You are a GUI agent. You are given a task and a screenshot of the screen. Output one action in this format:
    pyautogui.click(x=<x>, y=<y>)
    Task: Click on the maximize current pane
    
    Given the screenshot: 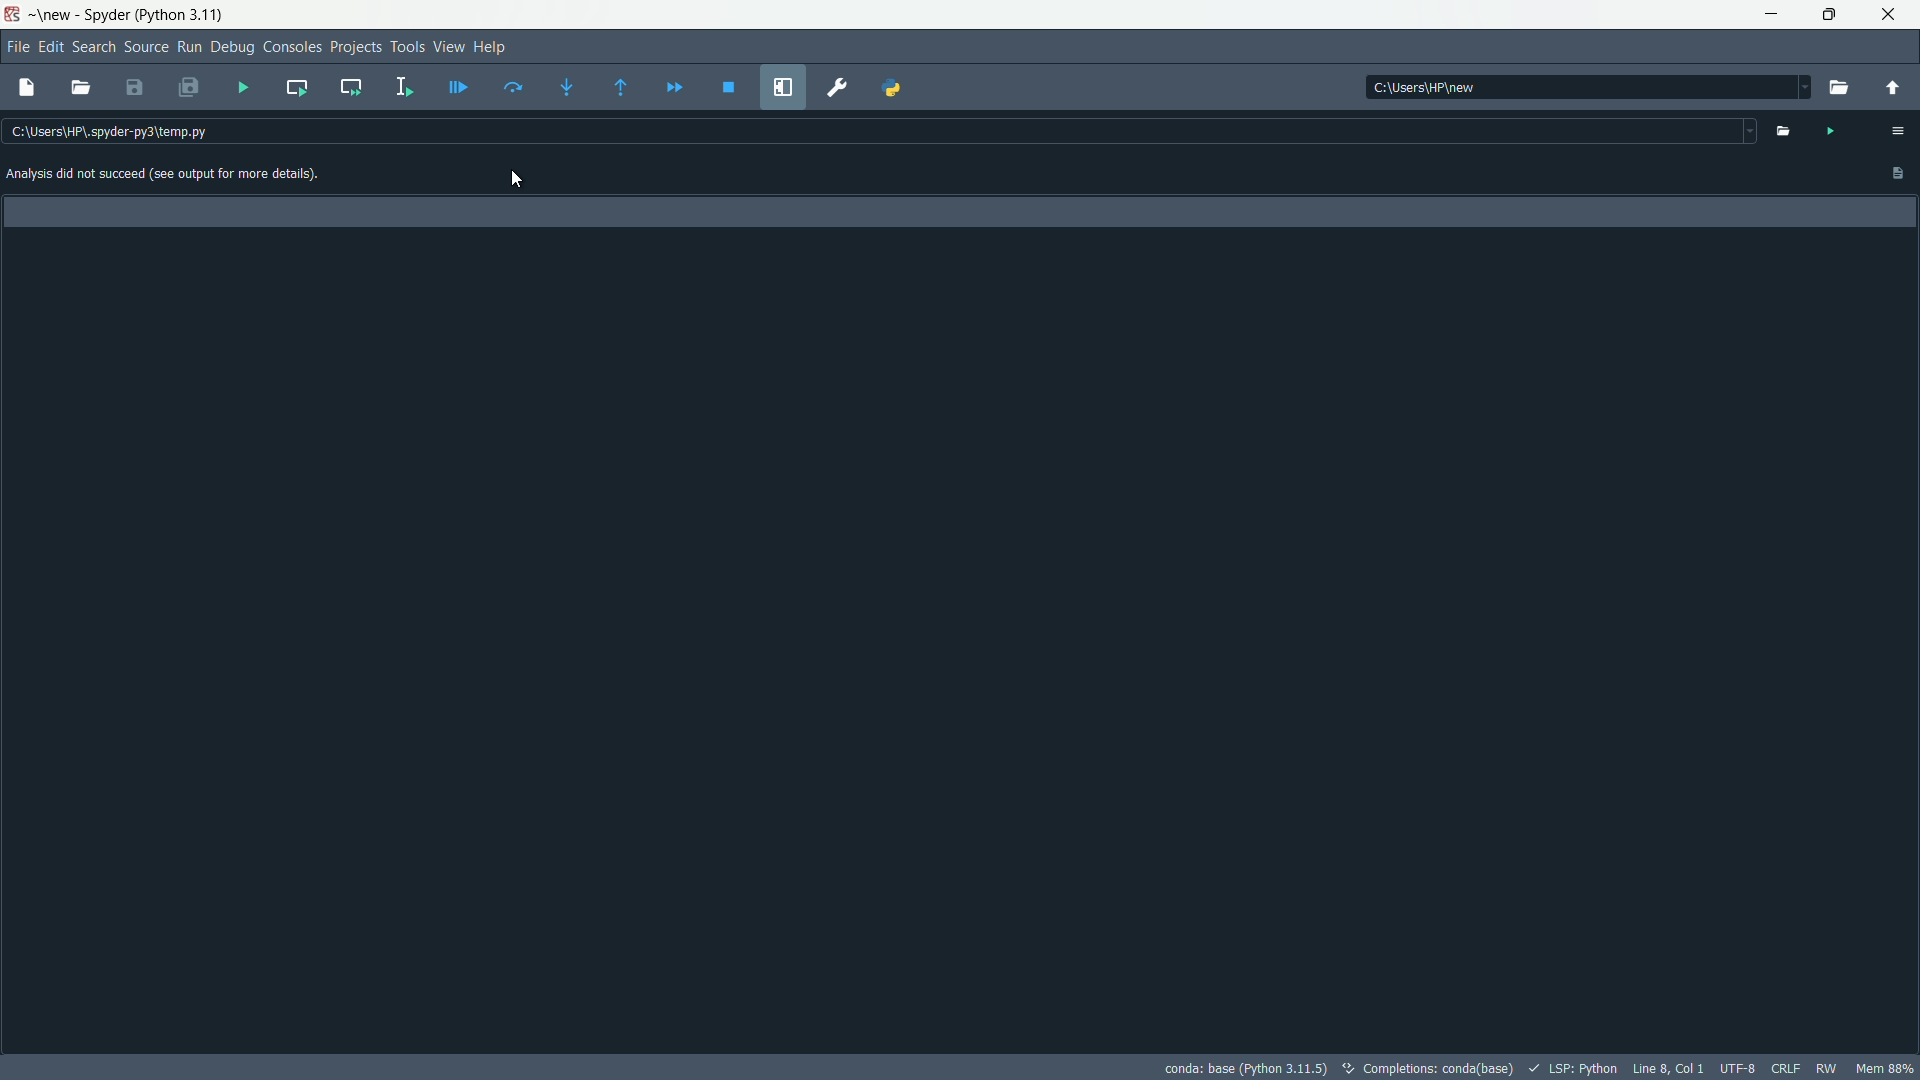 What is the action you would take?
    pyautogui.click(x=782, y=87)
    